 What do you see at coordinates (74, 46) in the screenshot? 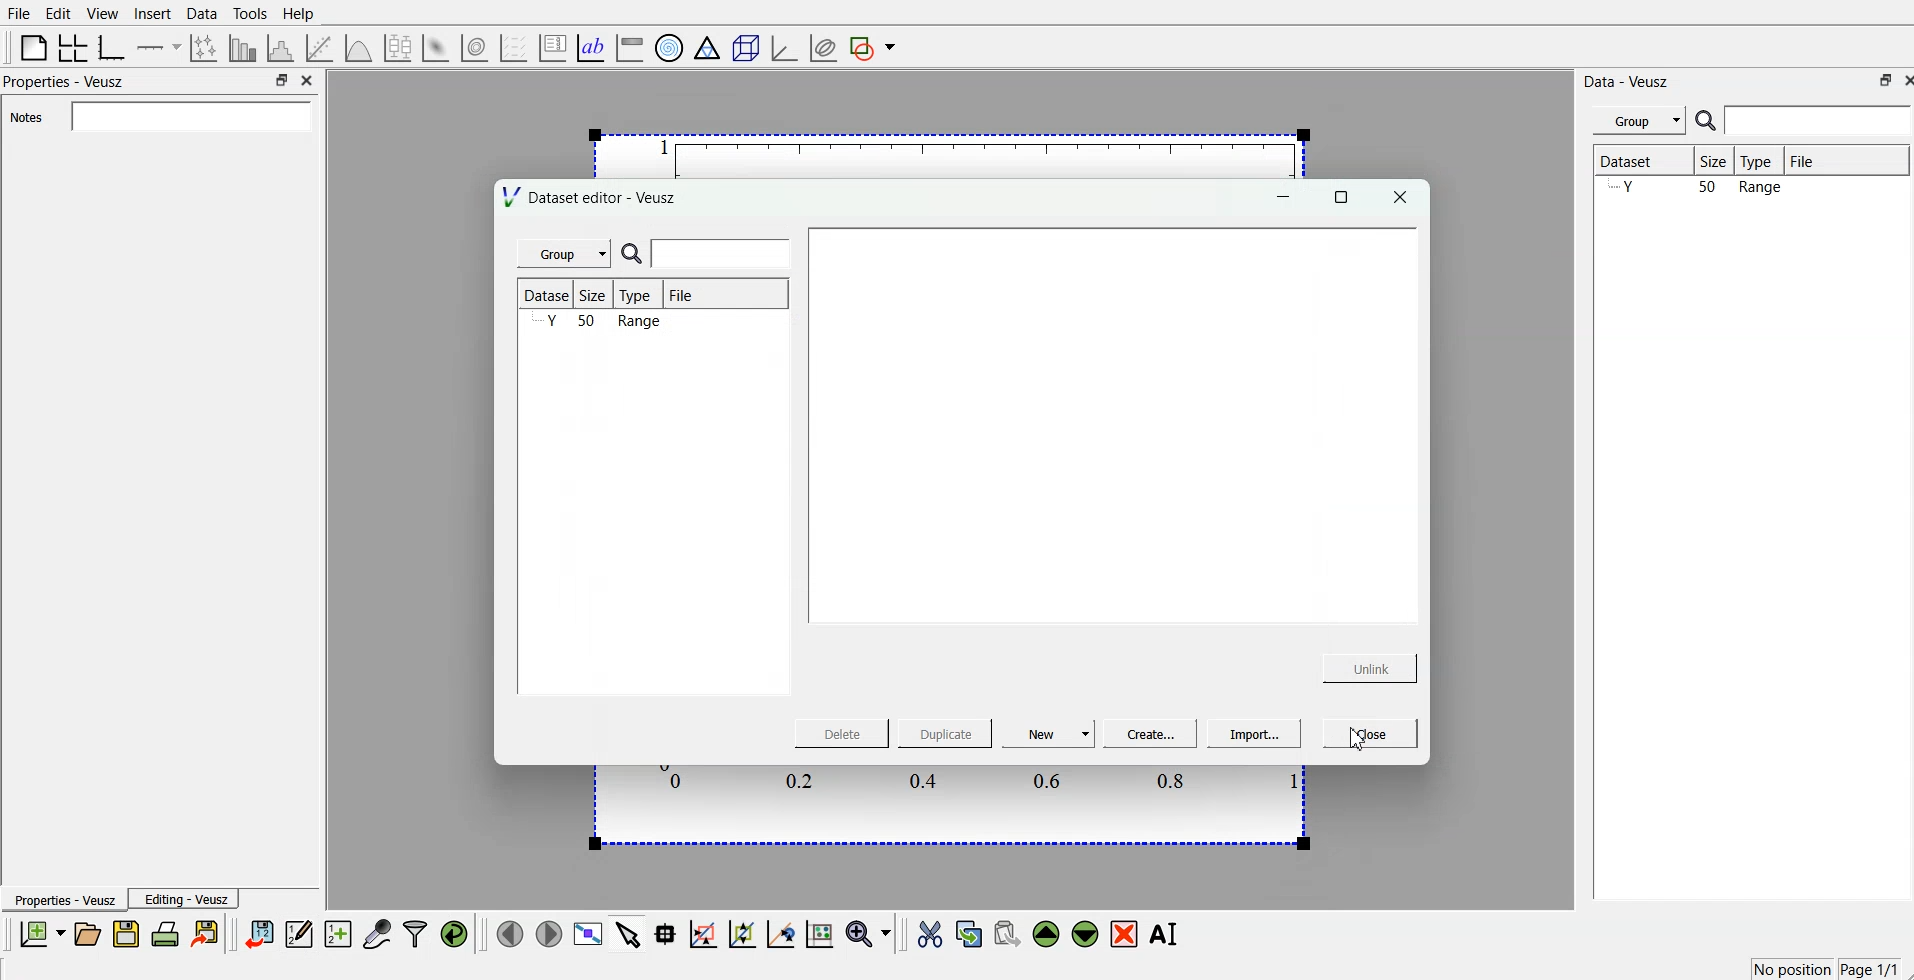
I see `arrange the graph` at bounding box center [74, 46].